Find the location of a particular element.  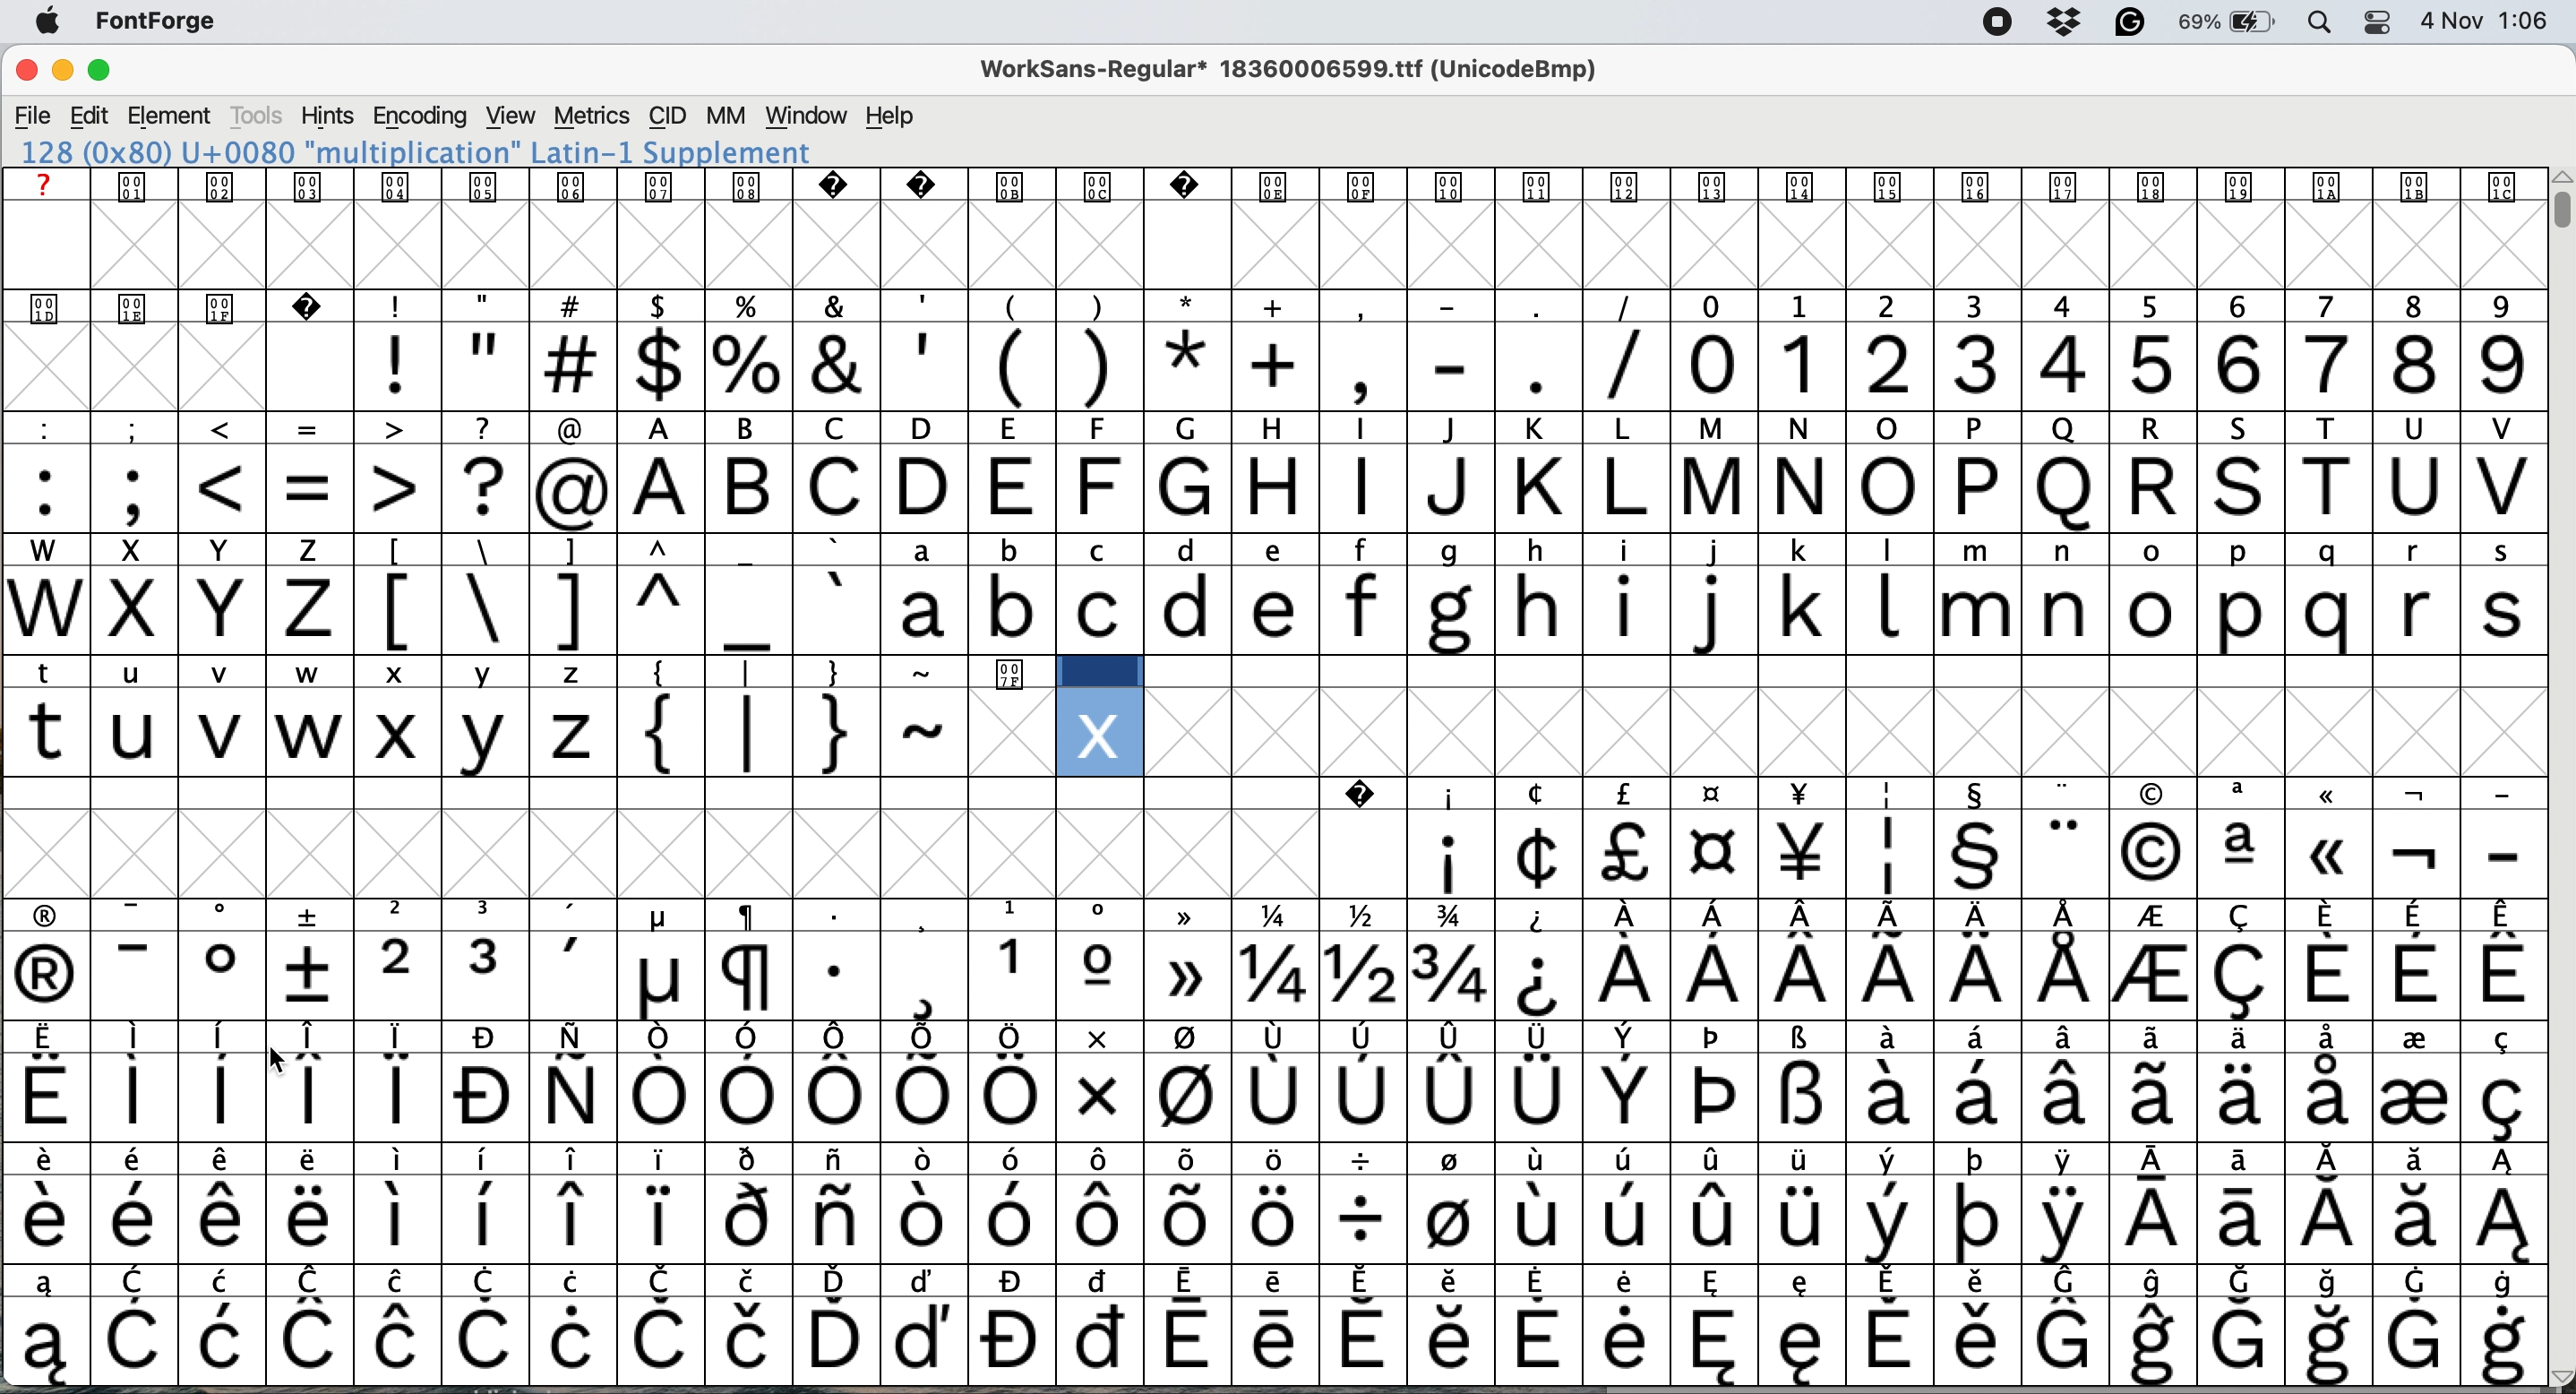

special characters is located at coordinates (621, 673).